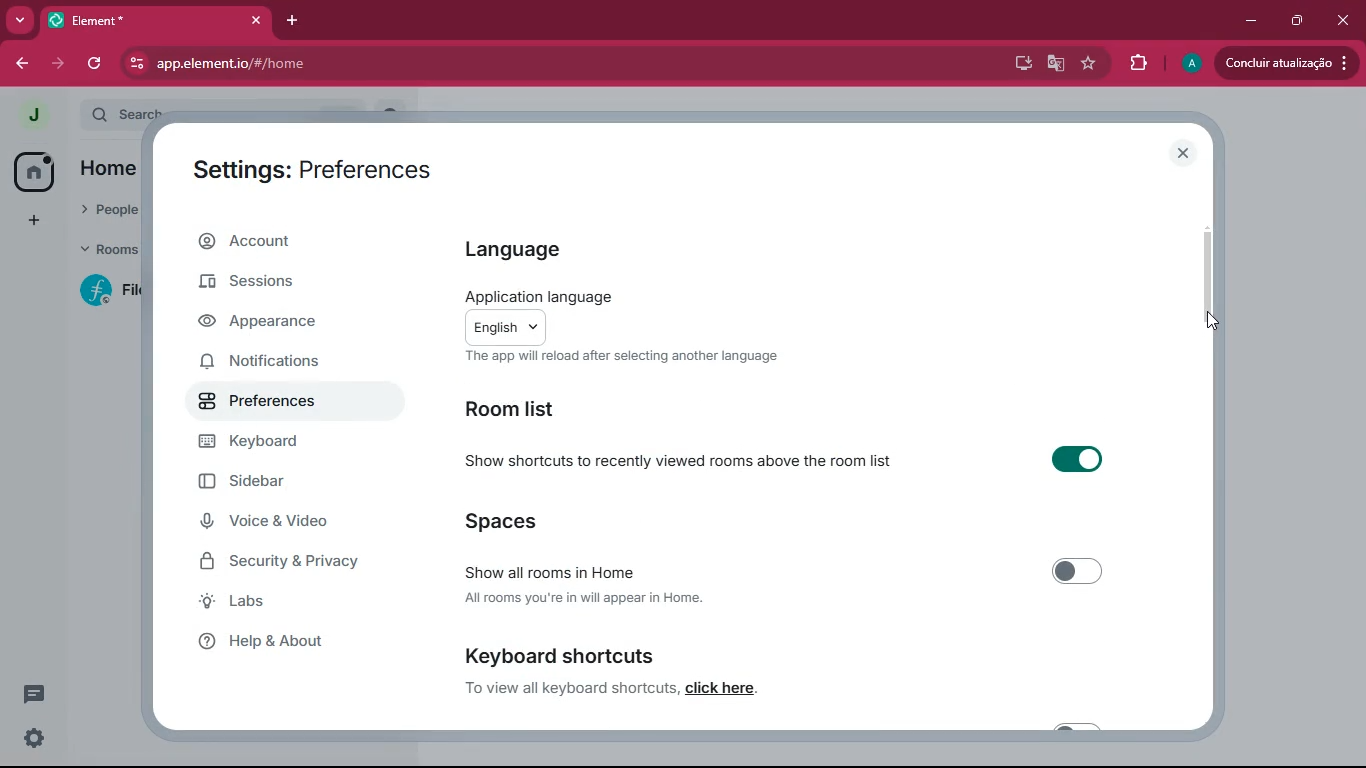 The width and height of the screenshot is (1366, 768). I want to click on To view all keyboard shortcuts, so click(569, 688).